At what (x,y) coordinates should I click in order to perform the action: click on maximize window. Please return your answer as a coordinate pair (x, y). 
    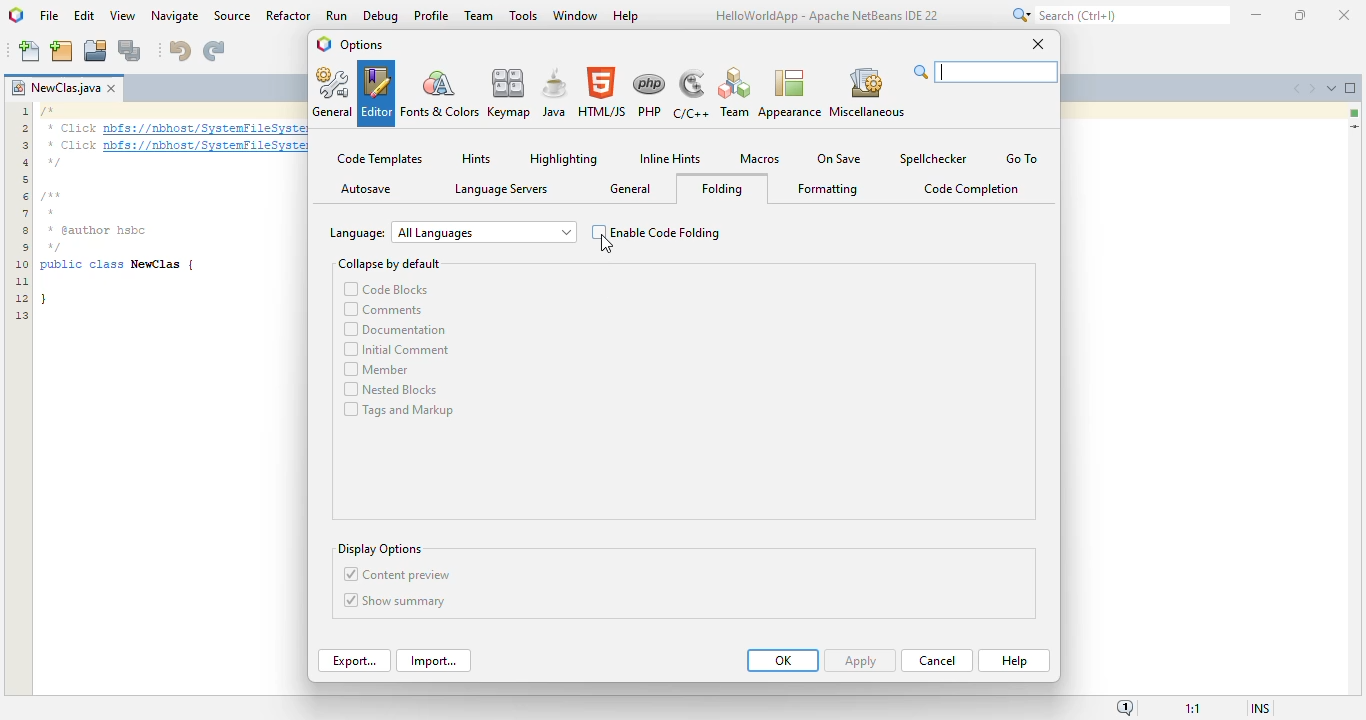
    Looking at the image, I should click on (1351, 88).